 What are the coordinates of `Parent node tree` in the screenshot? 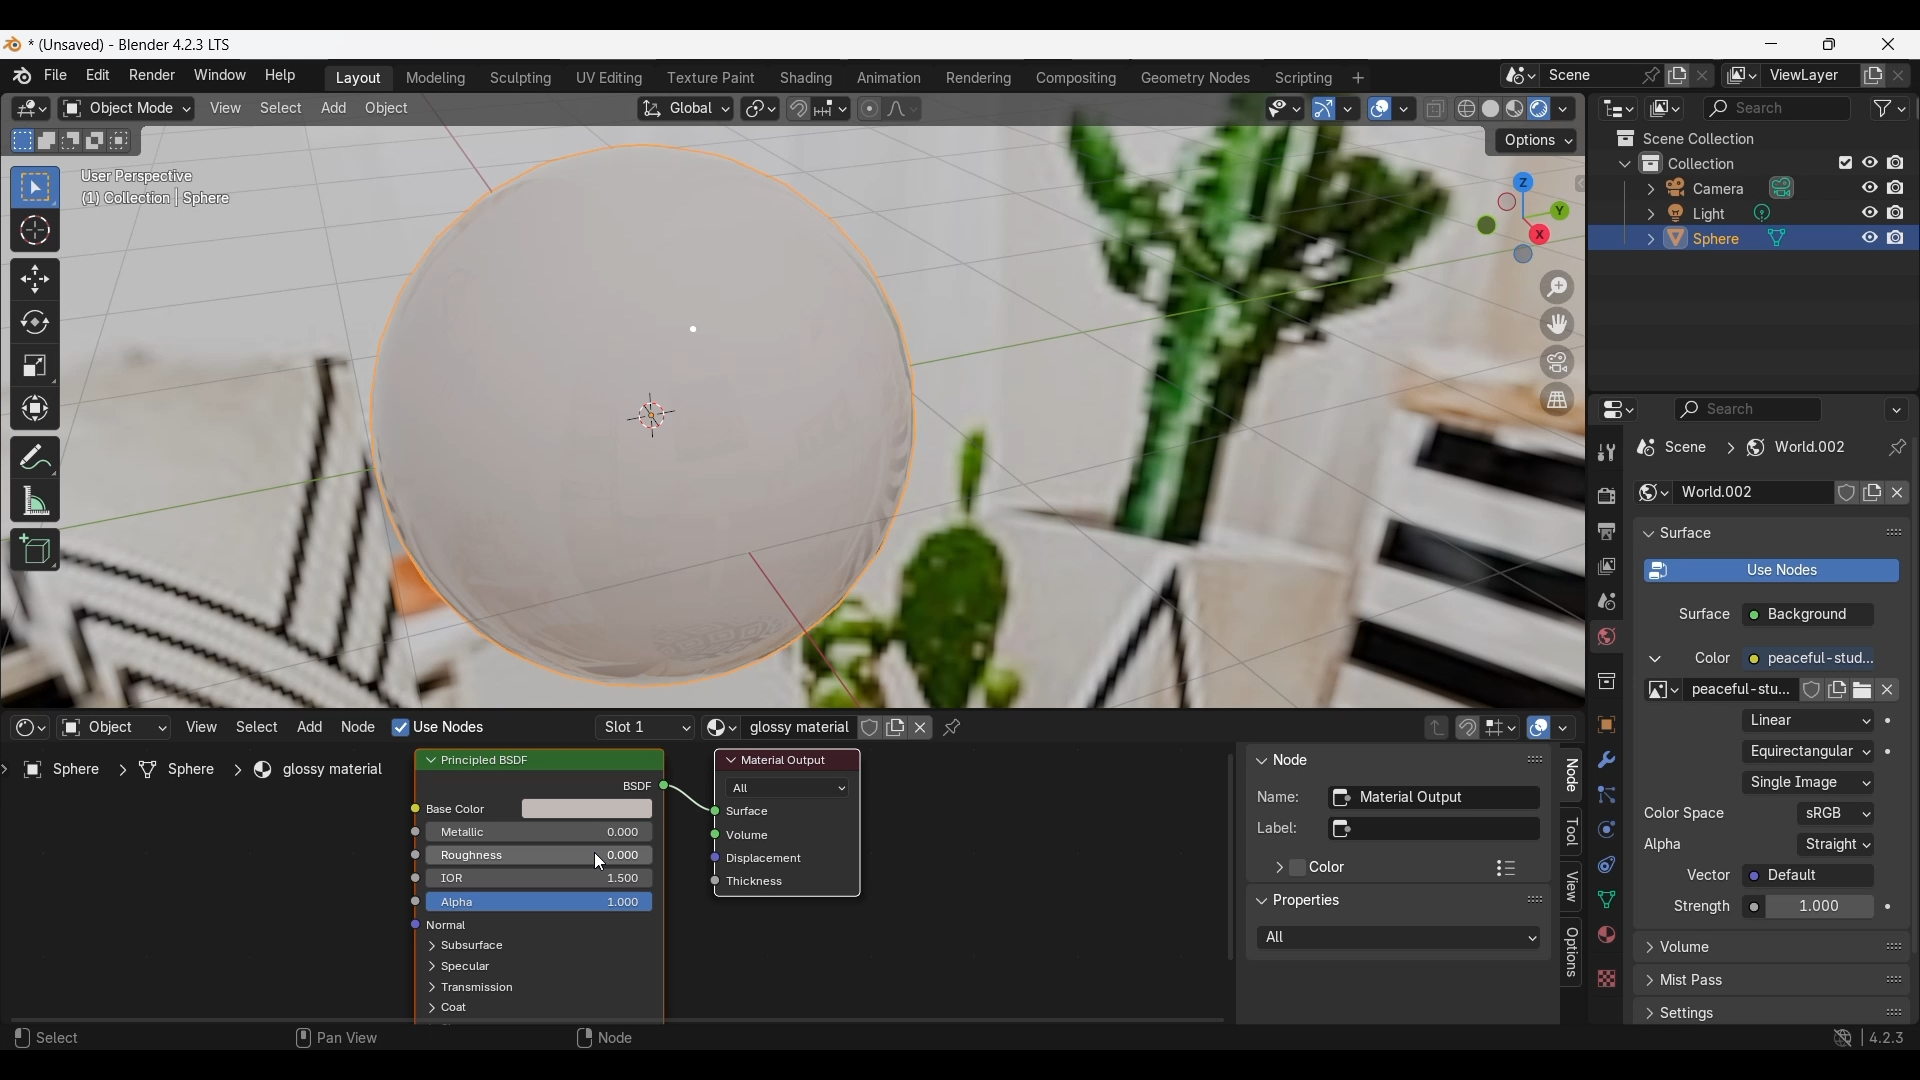 It's located at (1437, 727).